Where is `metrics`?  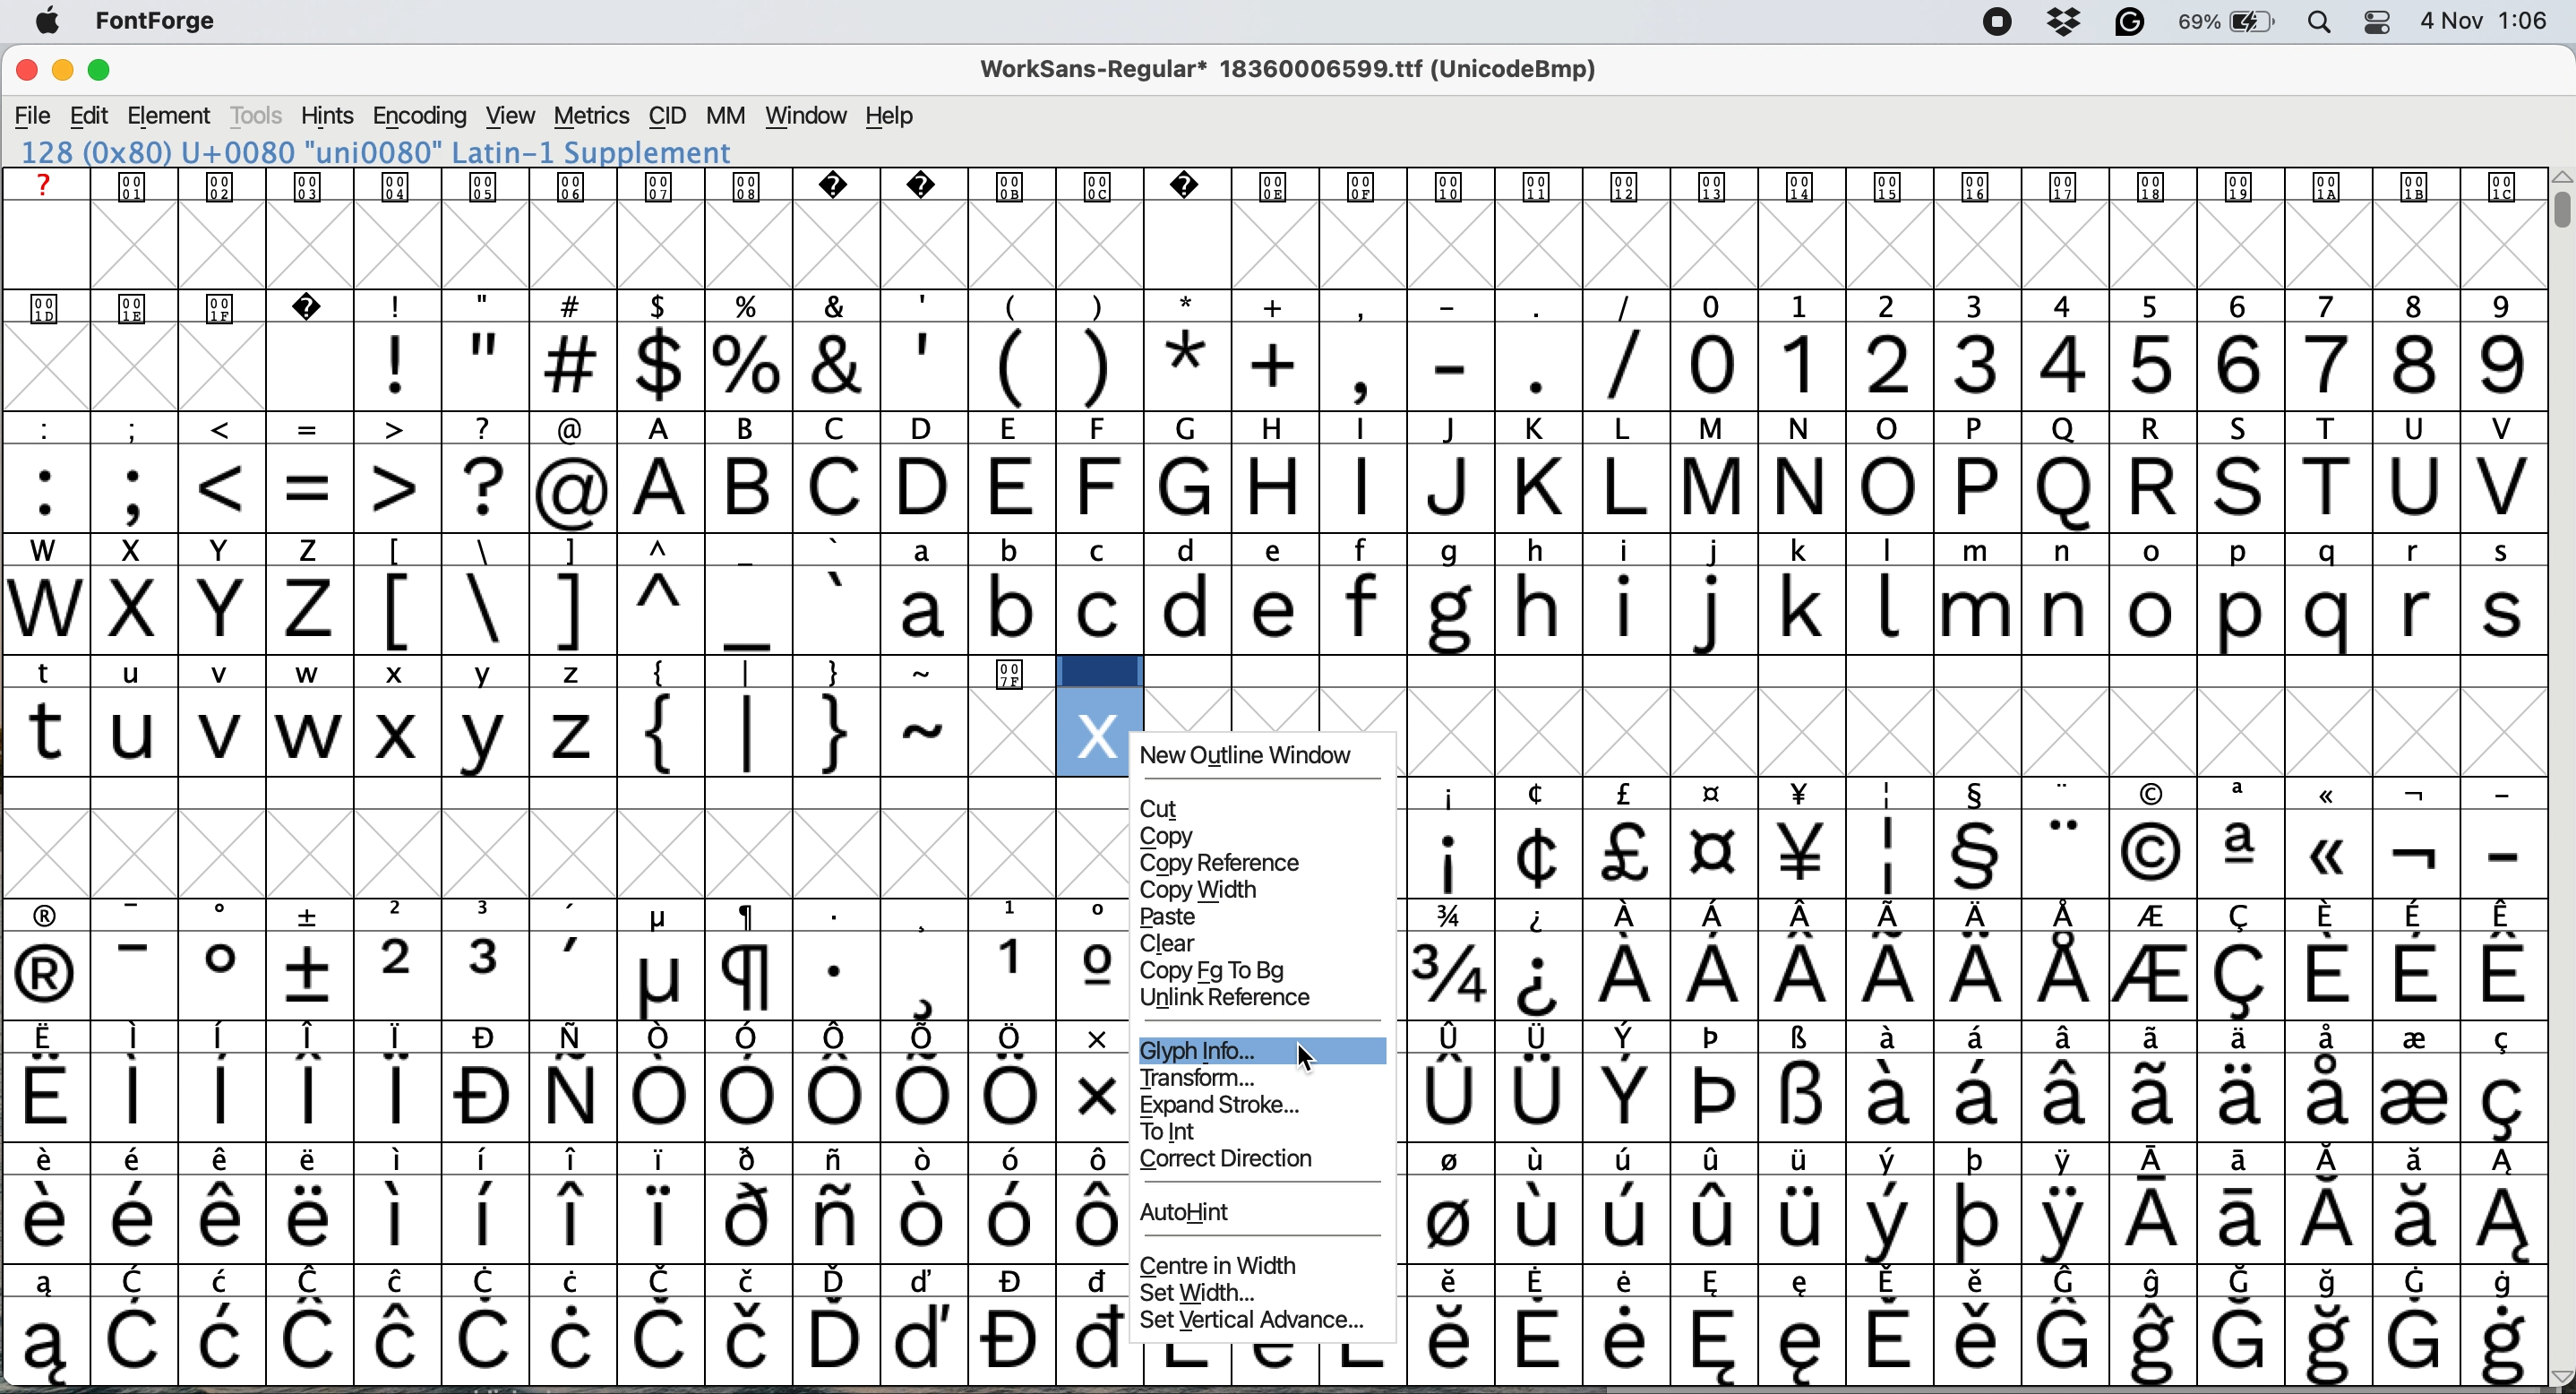
metrics is located at coordinates (594, 116).